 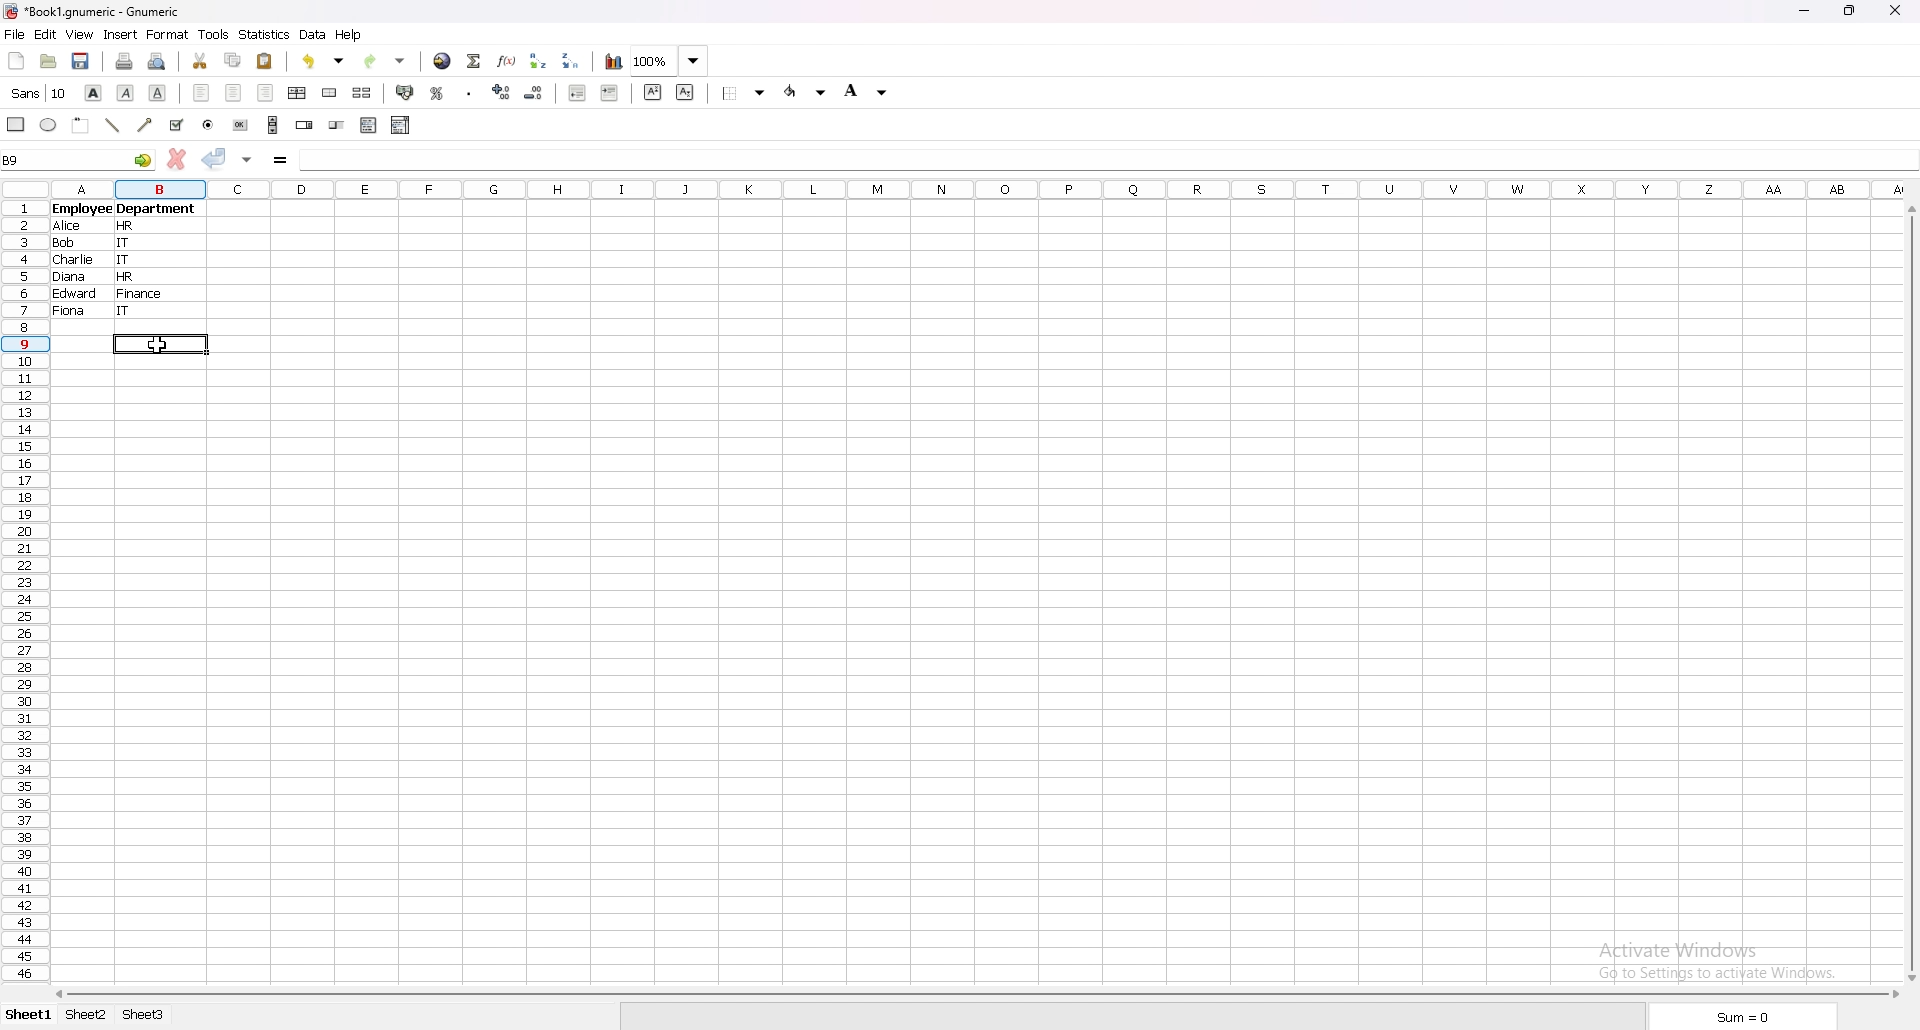 What do you see at coordinates (266, 61) in the screenshot?
I see `paste` at bounding box center [266, 61].